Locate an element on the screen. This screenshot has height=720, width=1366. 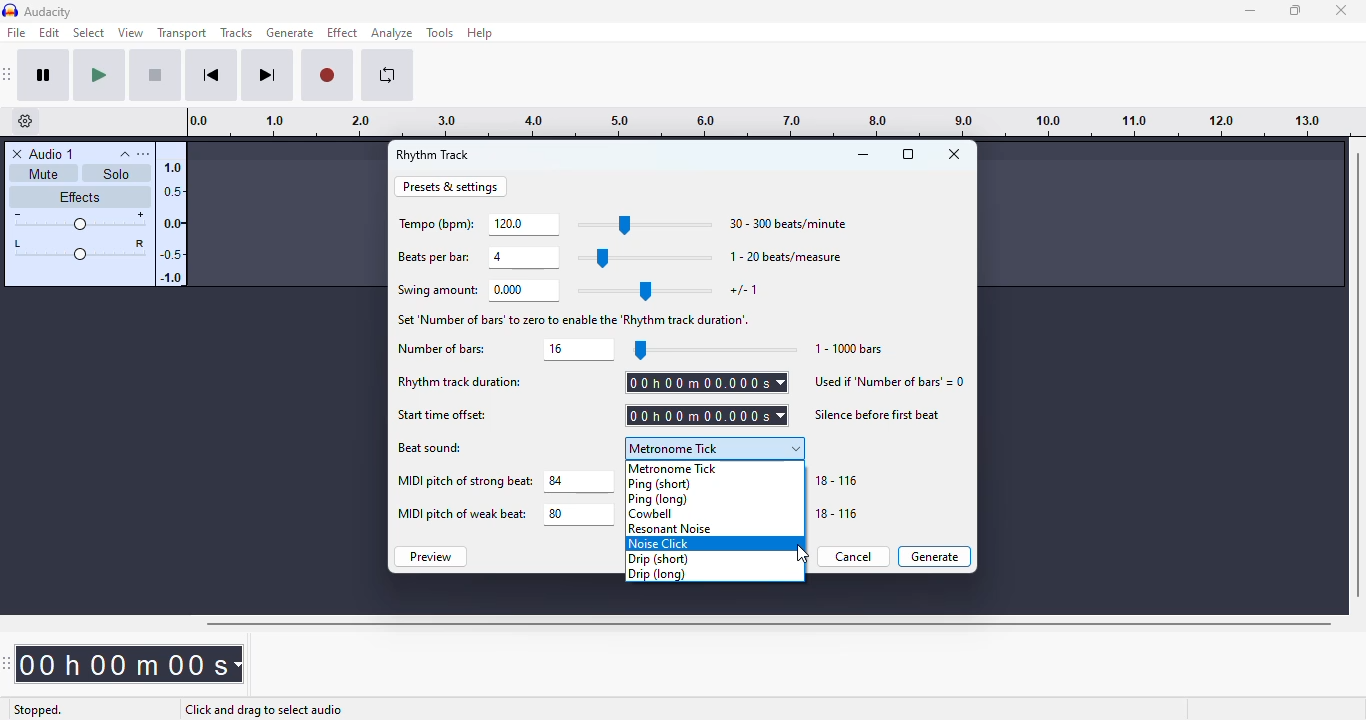
metronome tick is located at coordinates (716, 447).